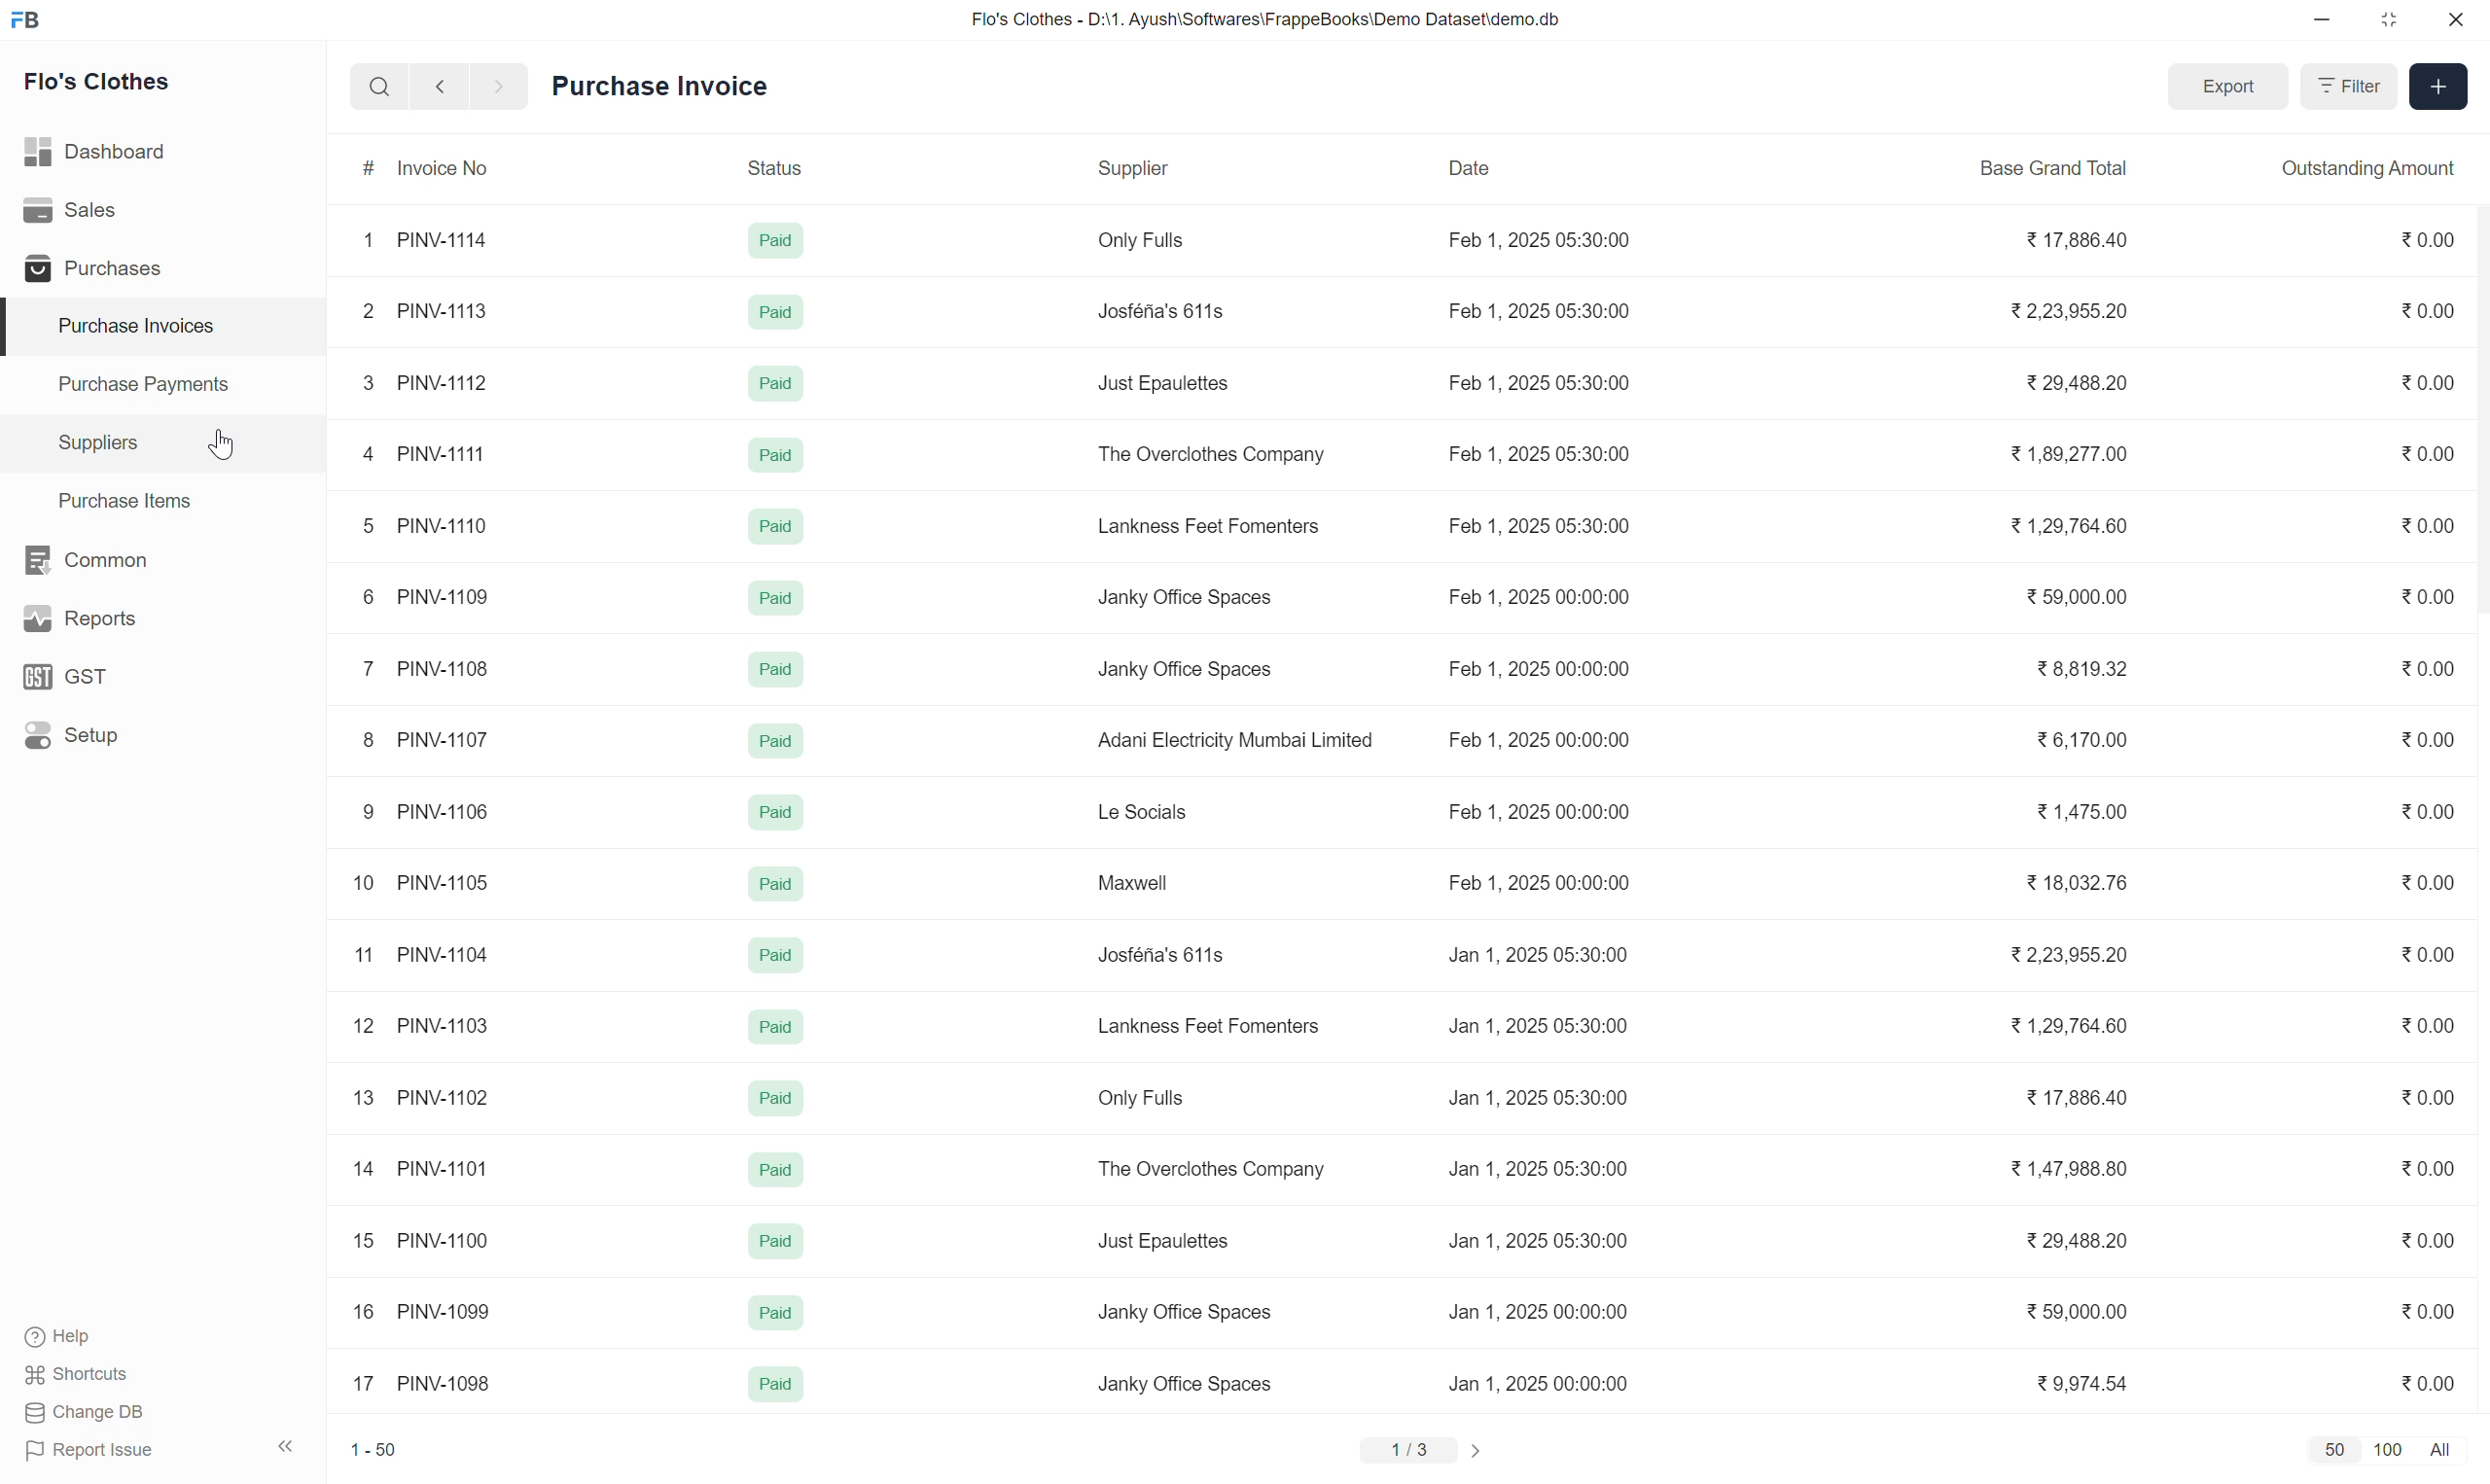 The image size is (2490, 1484). What do you see at coordinates (2081, 811) in the screenshot?
I see `1,475.00` at bounding box center [2081, 811].